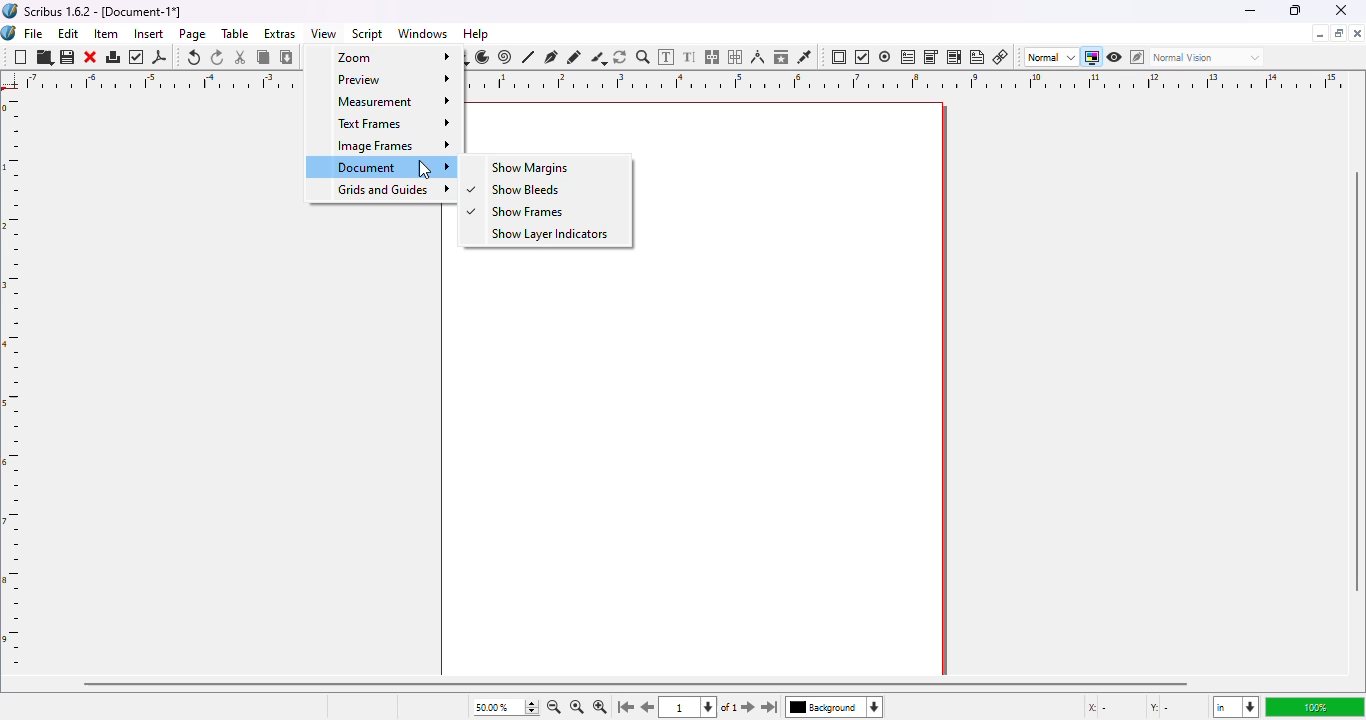 The image size is (1366, 720). I want to click on bezier curve, so click(552, 56).